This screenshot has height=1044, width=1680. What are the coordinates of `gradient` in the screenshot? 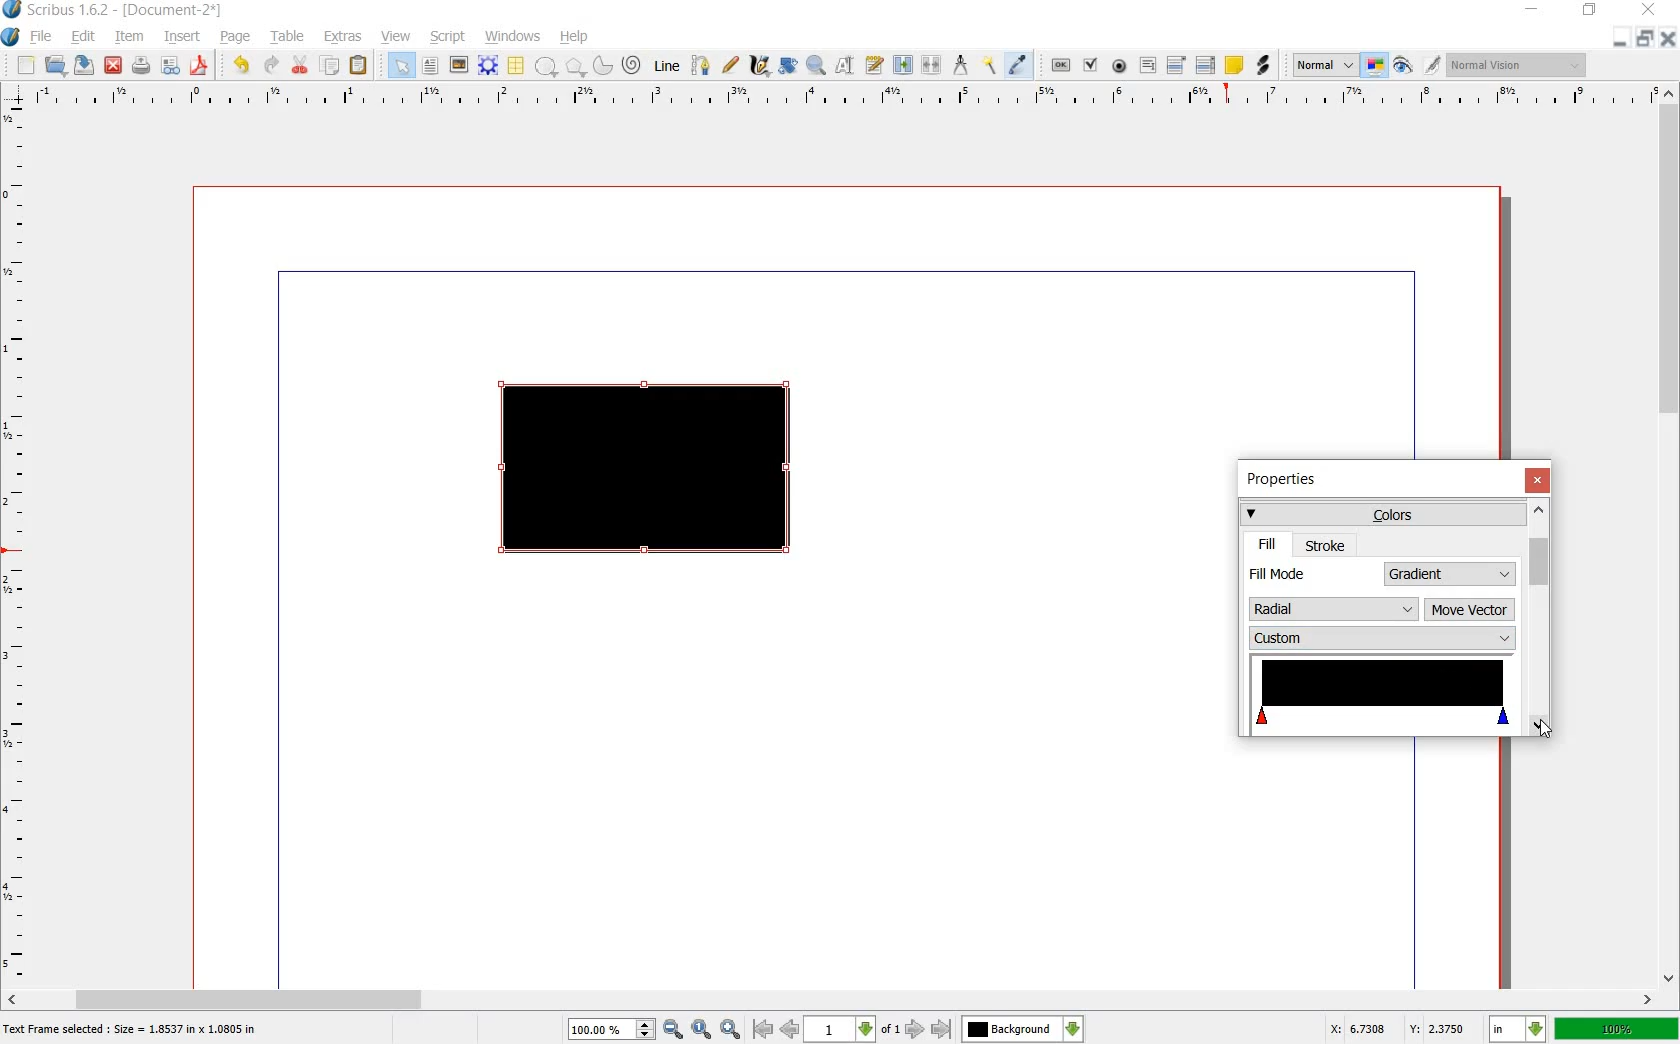 It's located at (1451, 574).